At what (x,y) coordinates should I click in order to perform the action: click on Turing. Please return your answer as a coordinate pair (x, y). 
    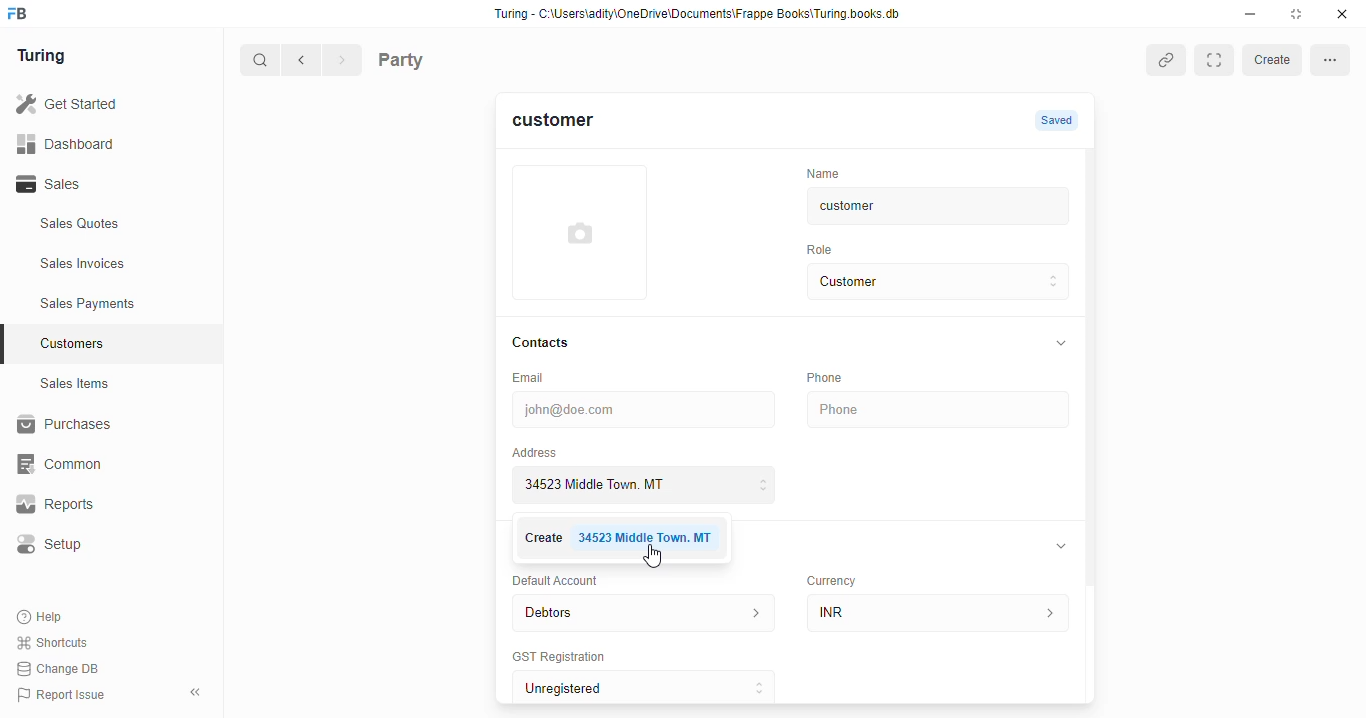
    Looking at the image, I should click on (46, 57).